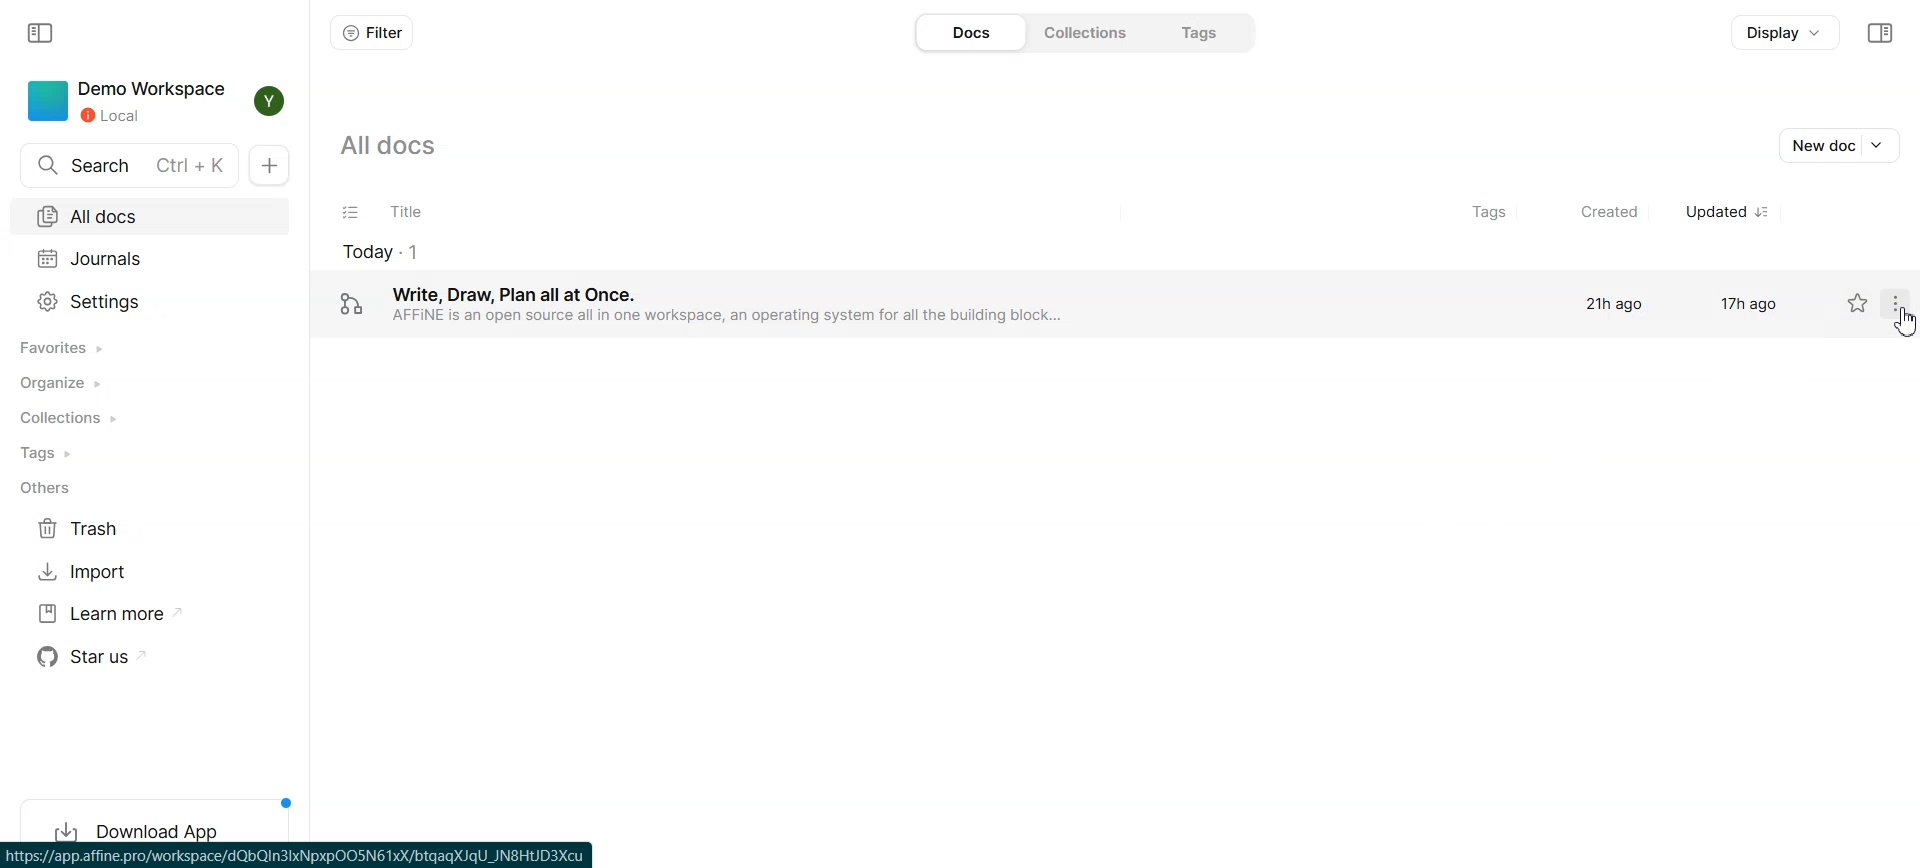 Image resolution: width=1920 pixels, height=868 pixels. I want to click on Docs, so click(970, 33).